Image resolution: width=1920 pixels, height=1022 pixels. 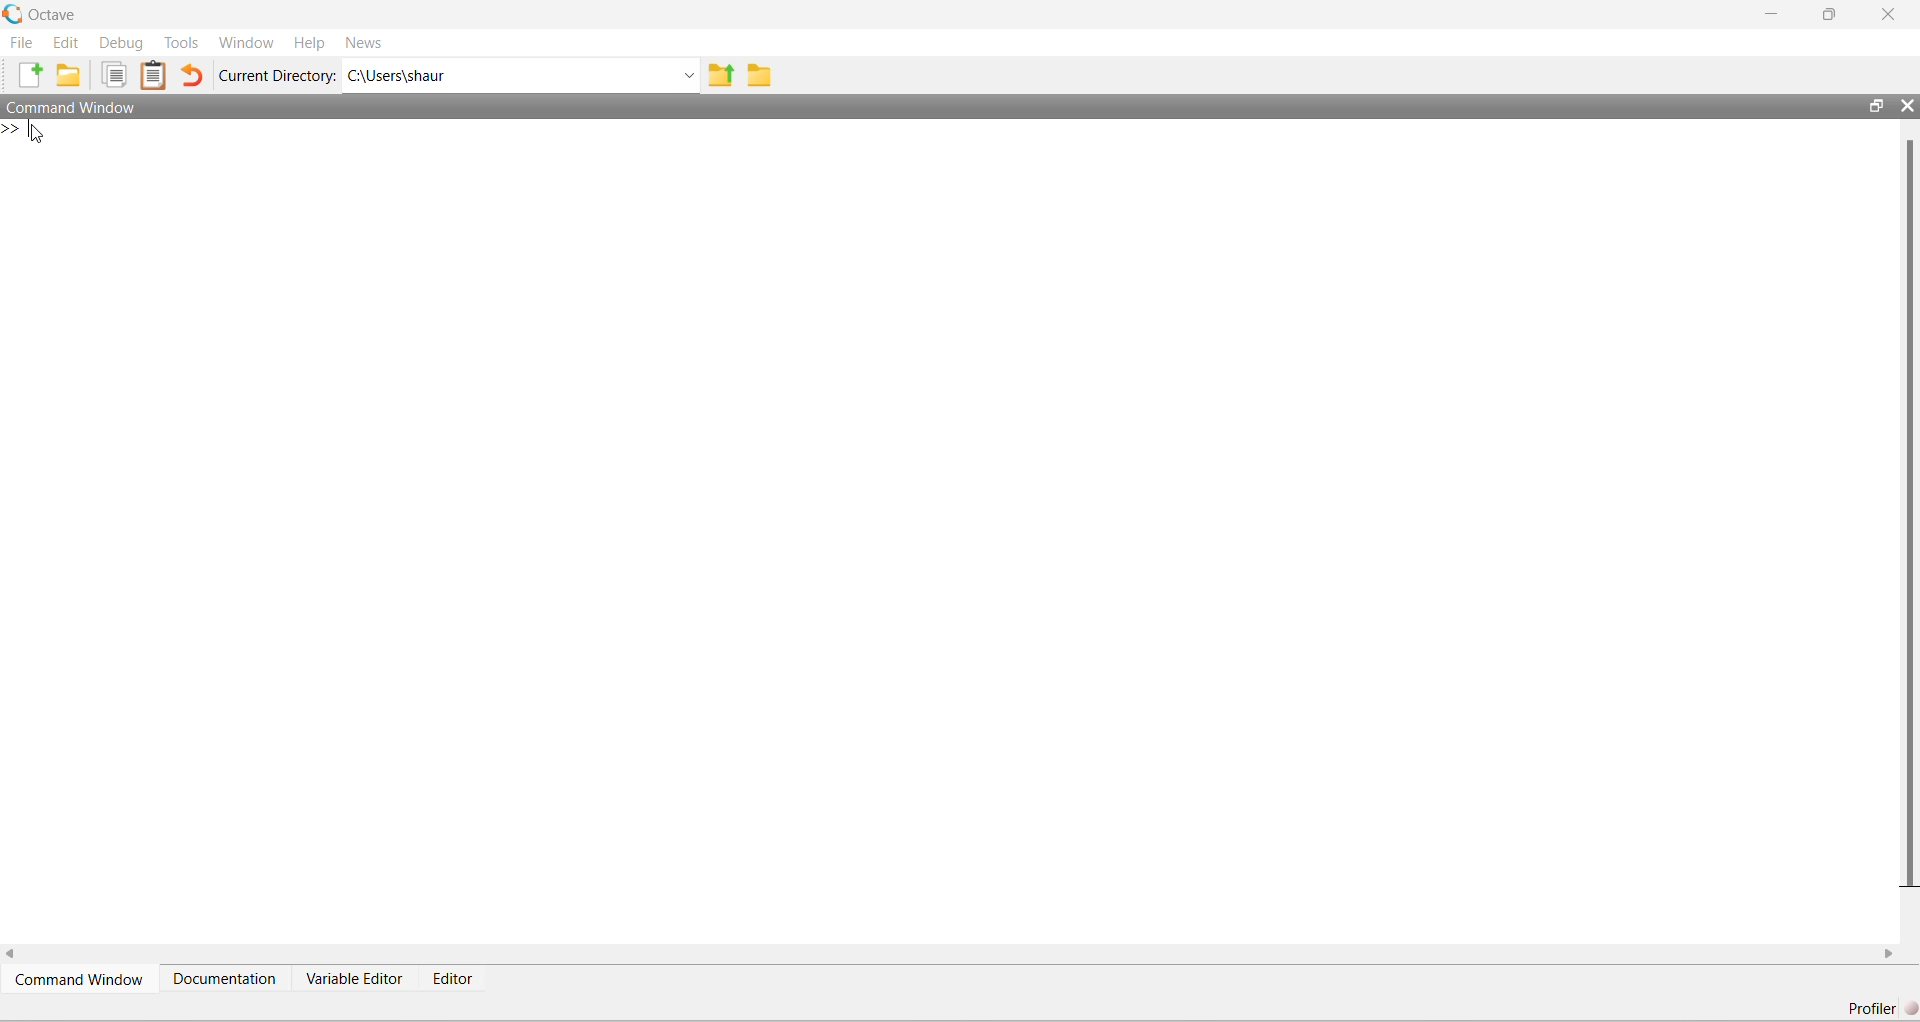 What do you see at coordinates (690, 75) in the screenshot?
I see `Enter directory name` at bounding box center [690, 75].